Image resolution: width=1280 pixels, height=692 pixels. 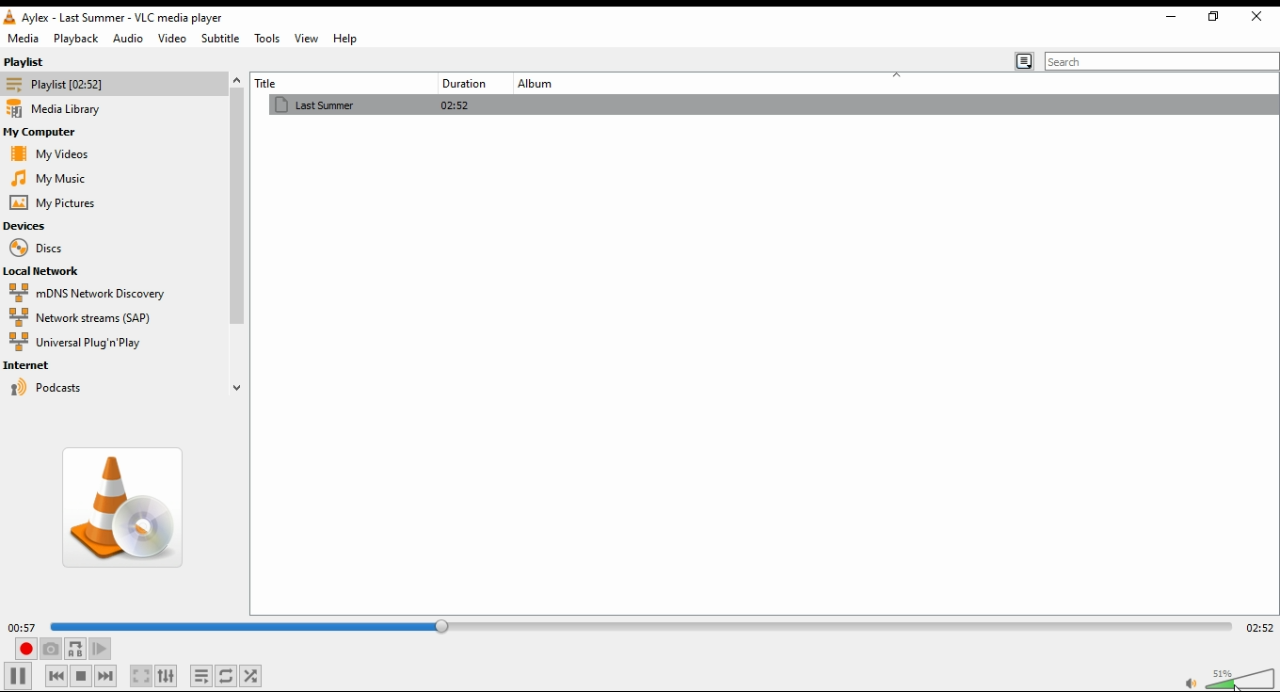 I want to click on vlc icon, so click(x=13, y=18).